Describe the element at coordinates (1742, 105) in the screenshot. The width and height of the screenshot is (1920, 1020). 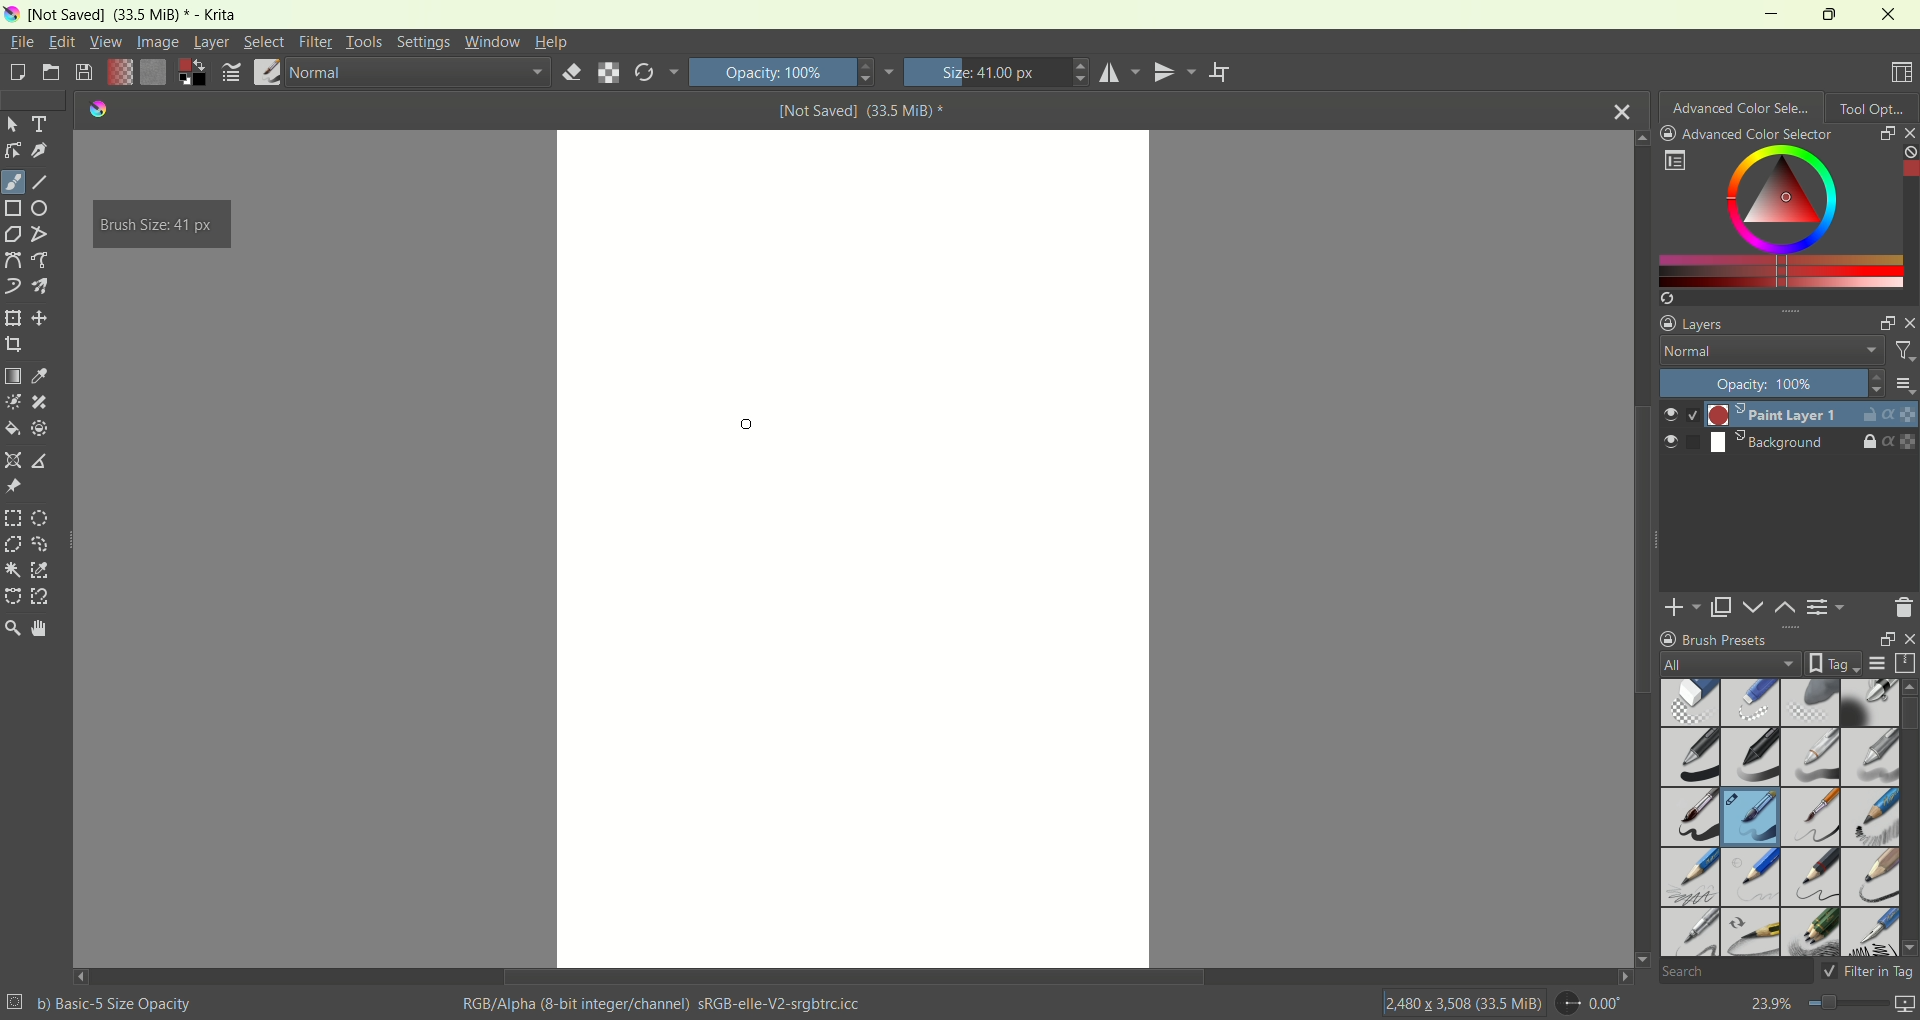
I see `advanced color selection` at that location.